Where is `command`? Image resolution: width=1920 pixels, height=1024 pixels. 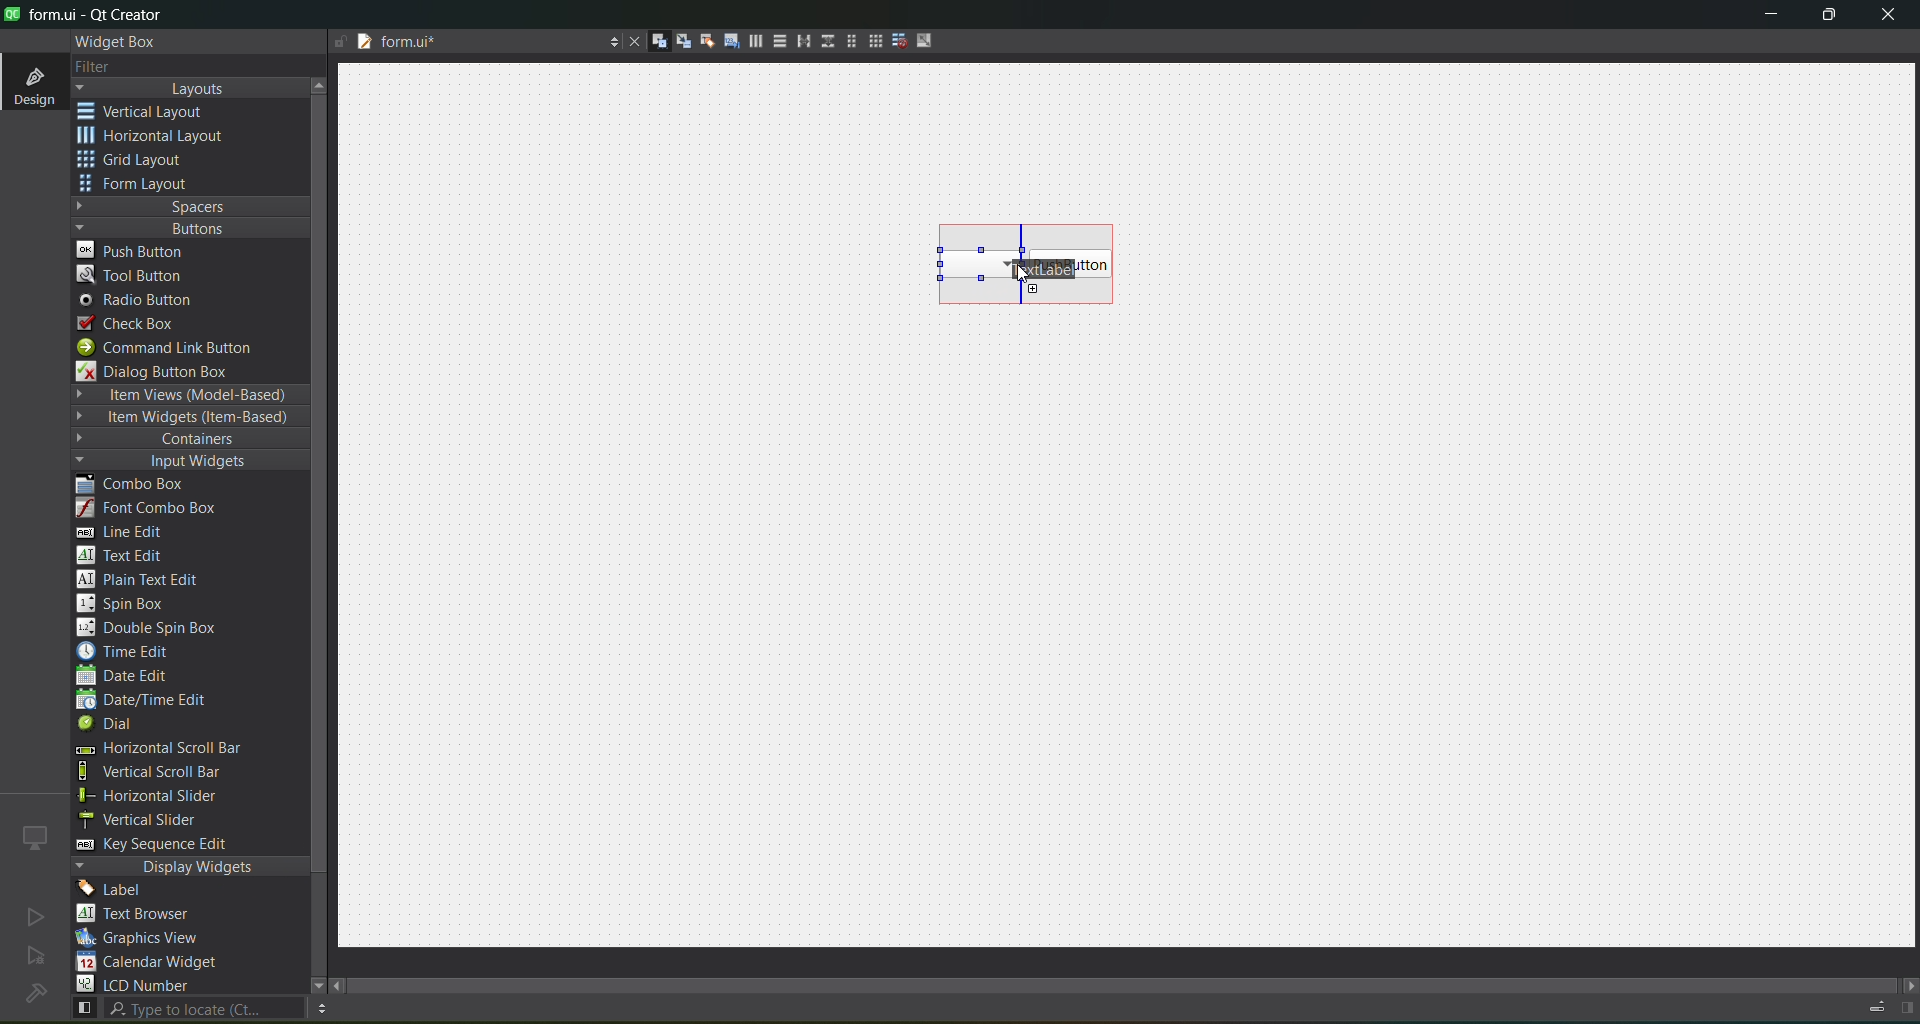
command is located at coordinates (178, 350).